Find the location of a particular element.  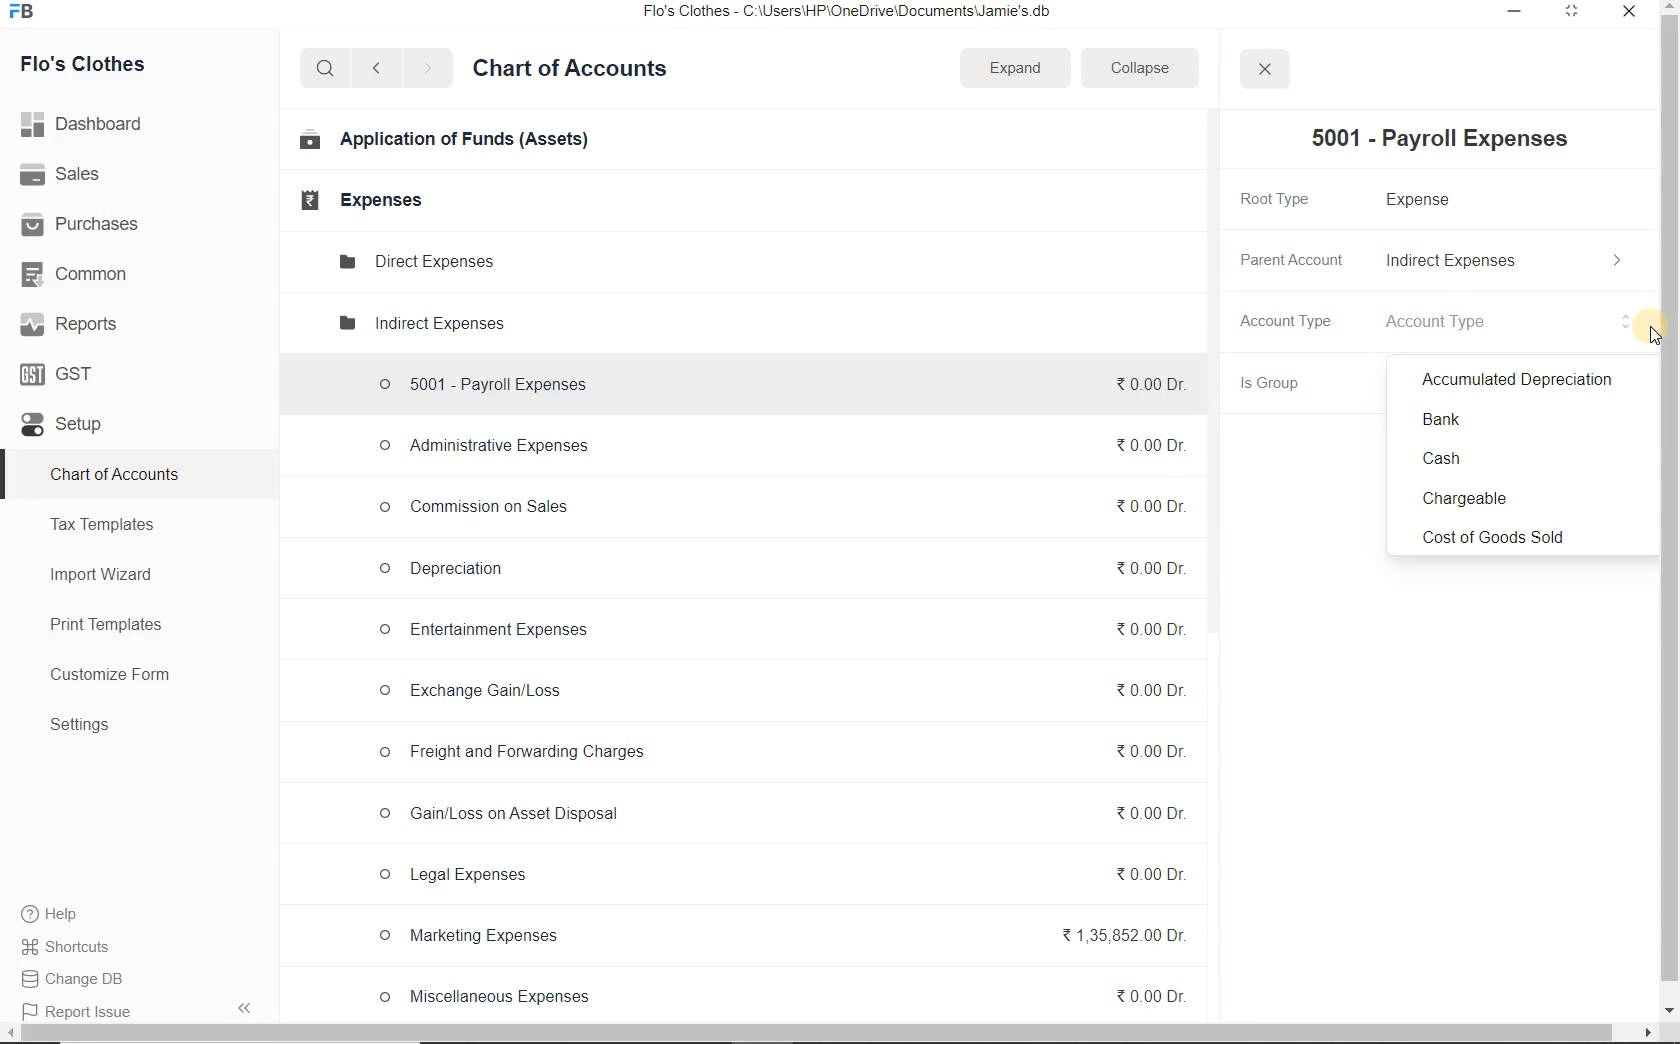

Accumulated Depreciation is located at coordinates (1519, 380).